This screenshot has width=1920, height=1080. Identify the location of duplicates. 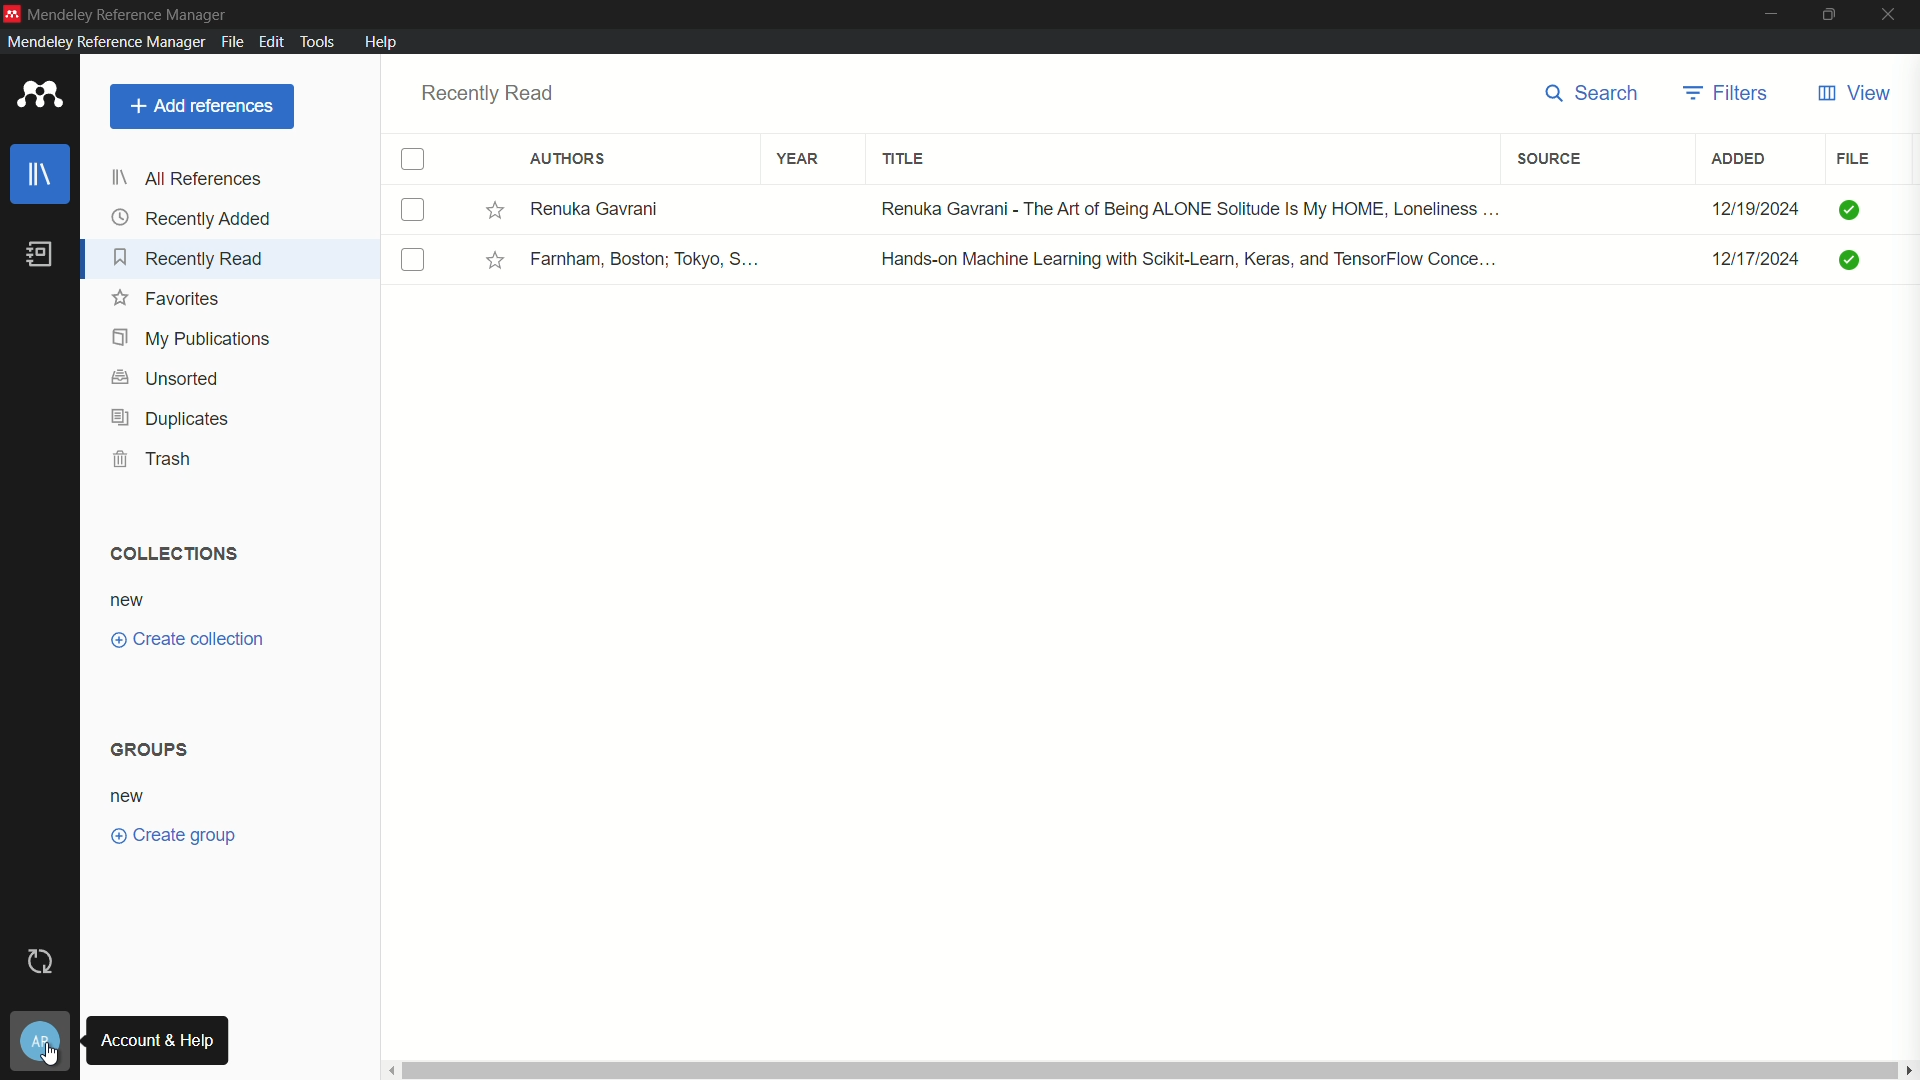
(170, 420).